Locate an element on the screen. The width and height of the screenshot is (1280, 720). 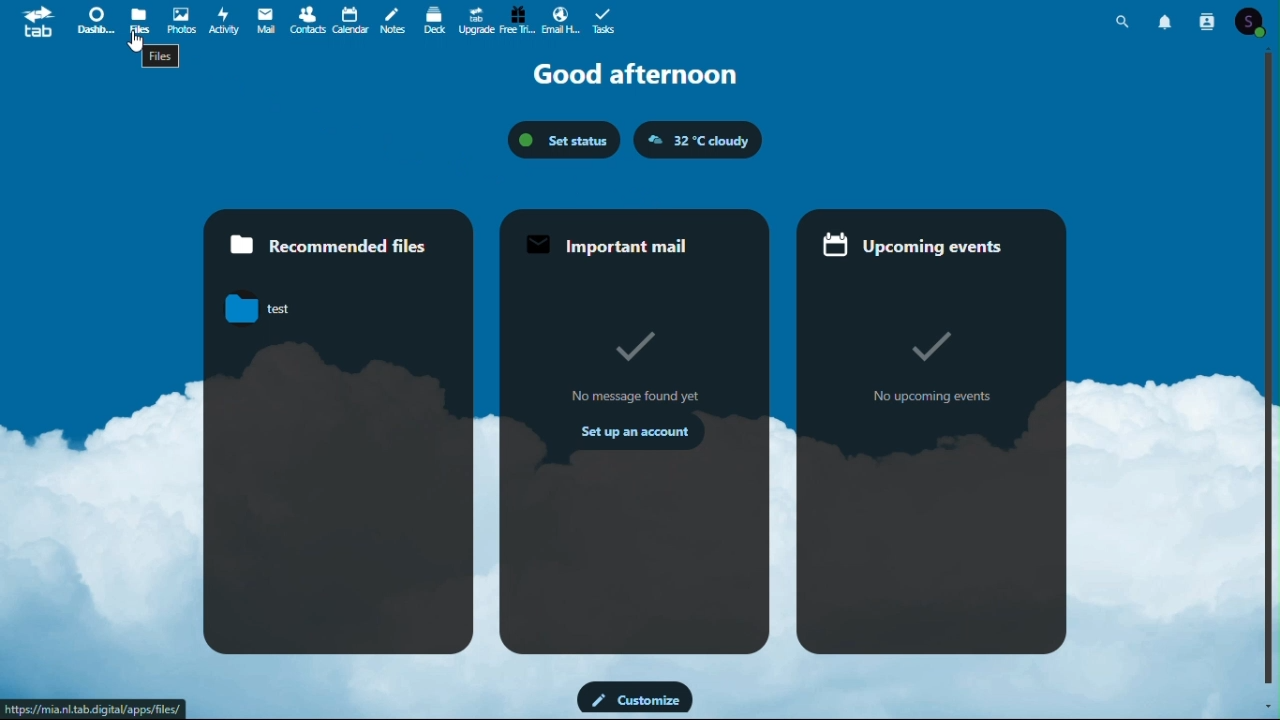
deck is located at coordinates (433, 19).